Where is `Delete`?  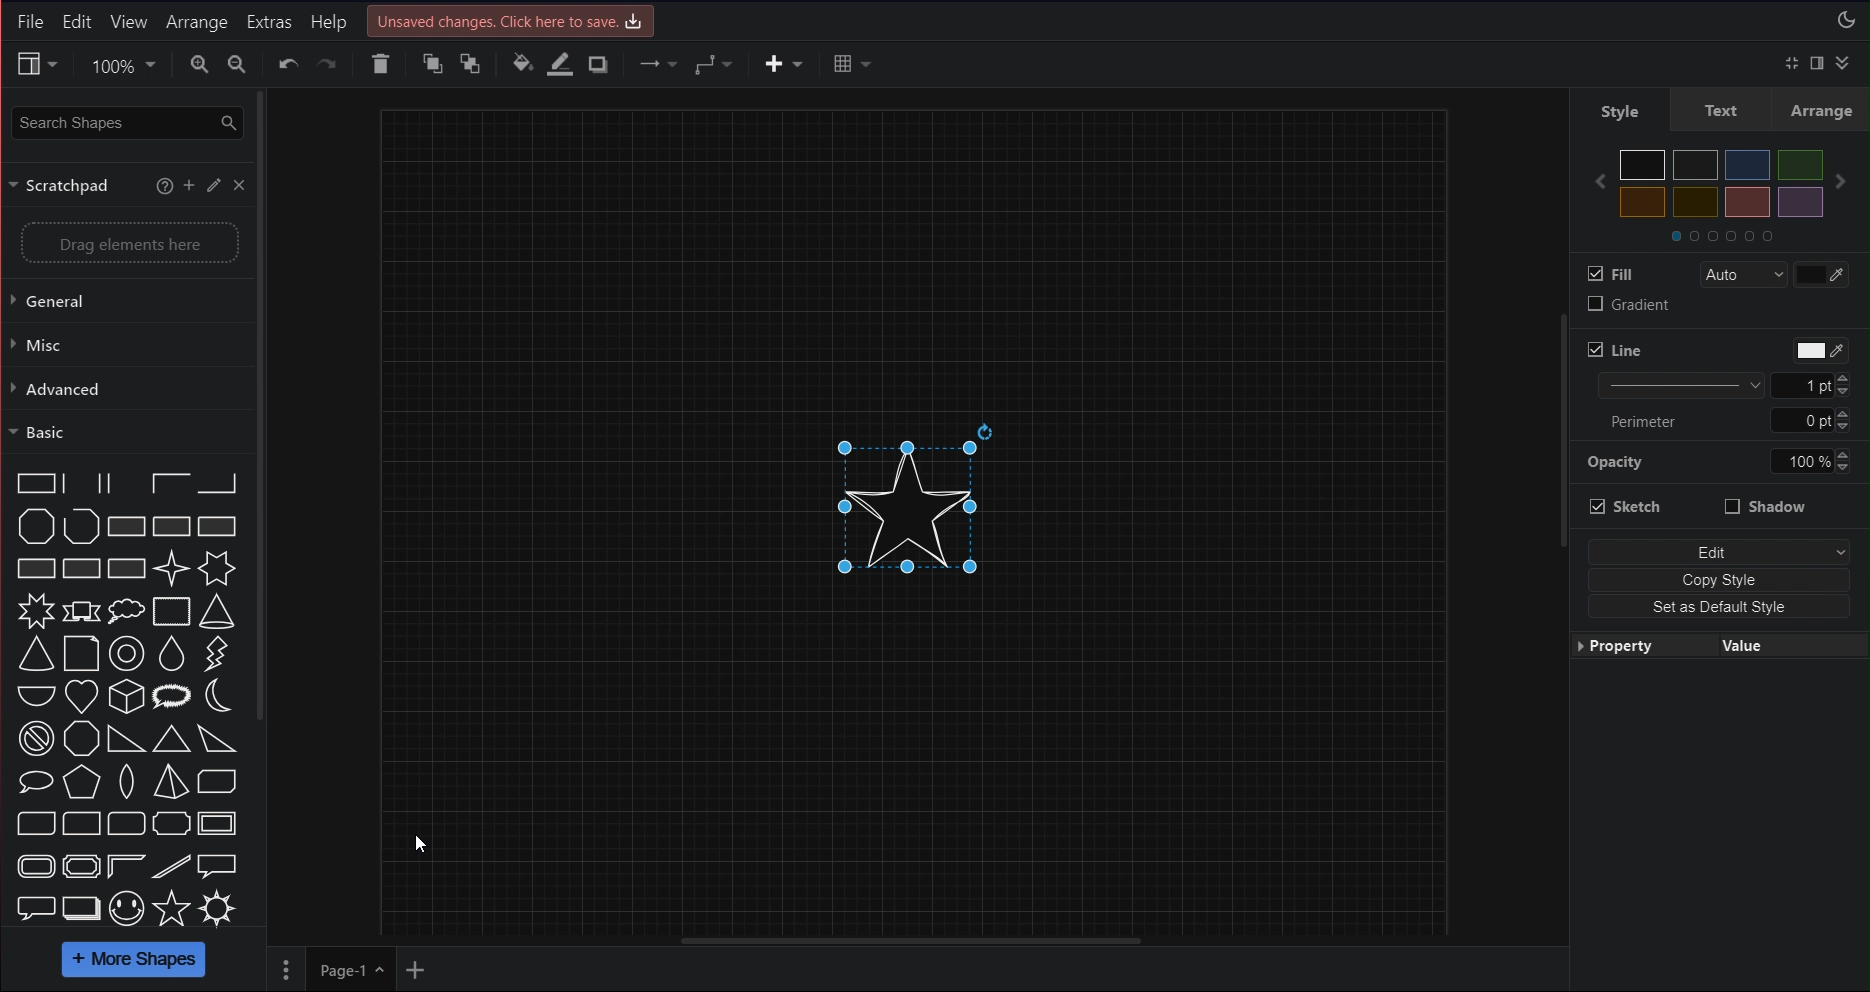
Delete is located at coordinates (379, 64).